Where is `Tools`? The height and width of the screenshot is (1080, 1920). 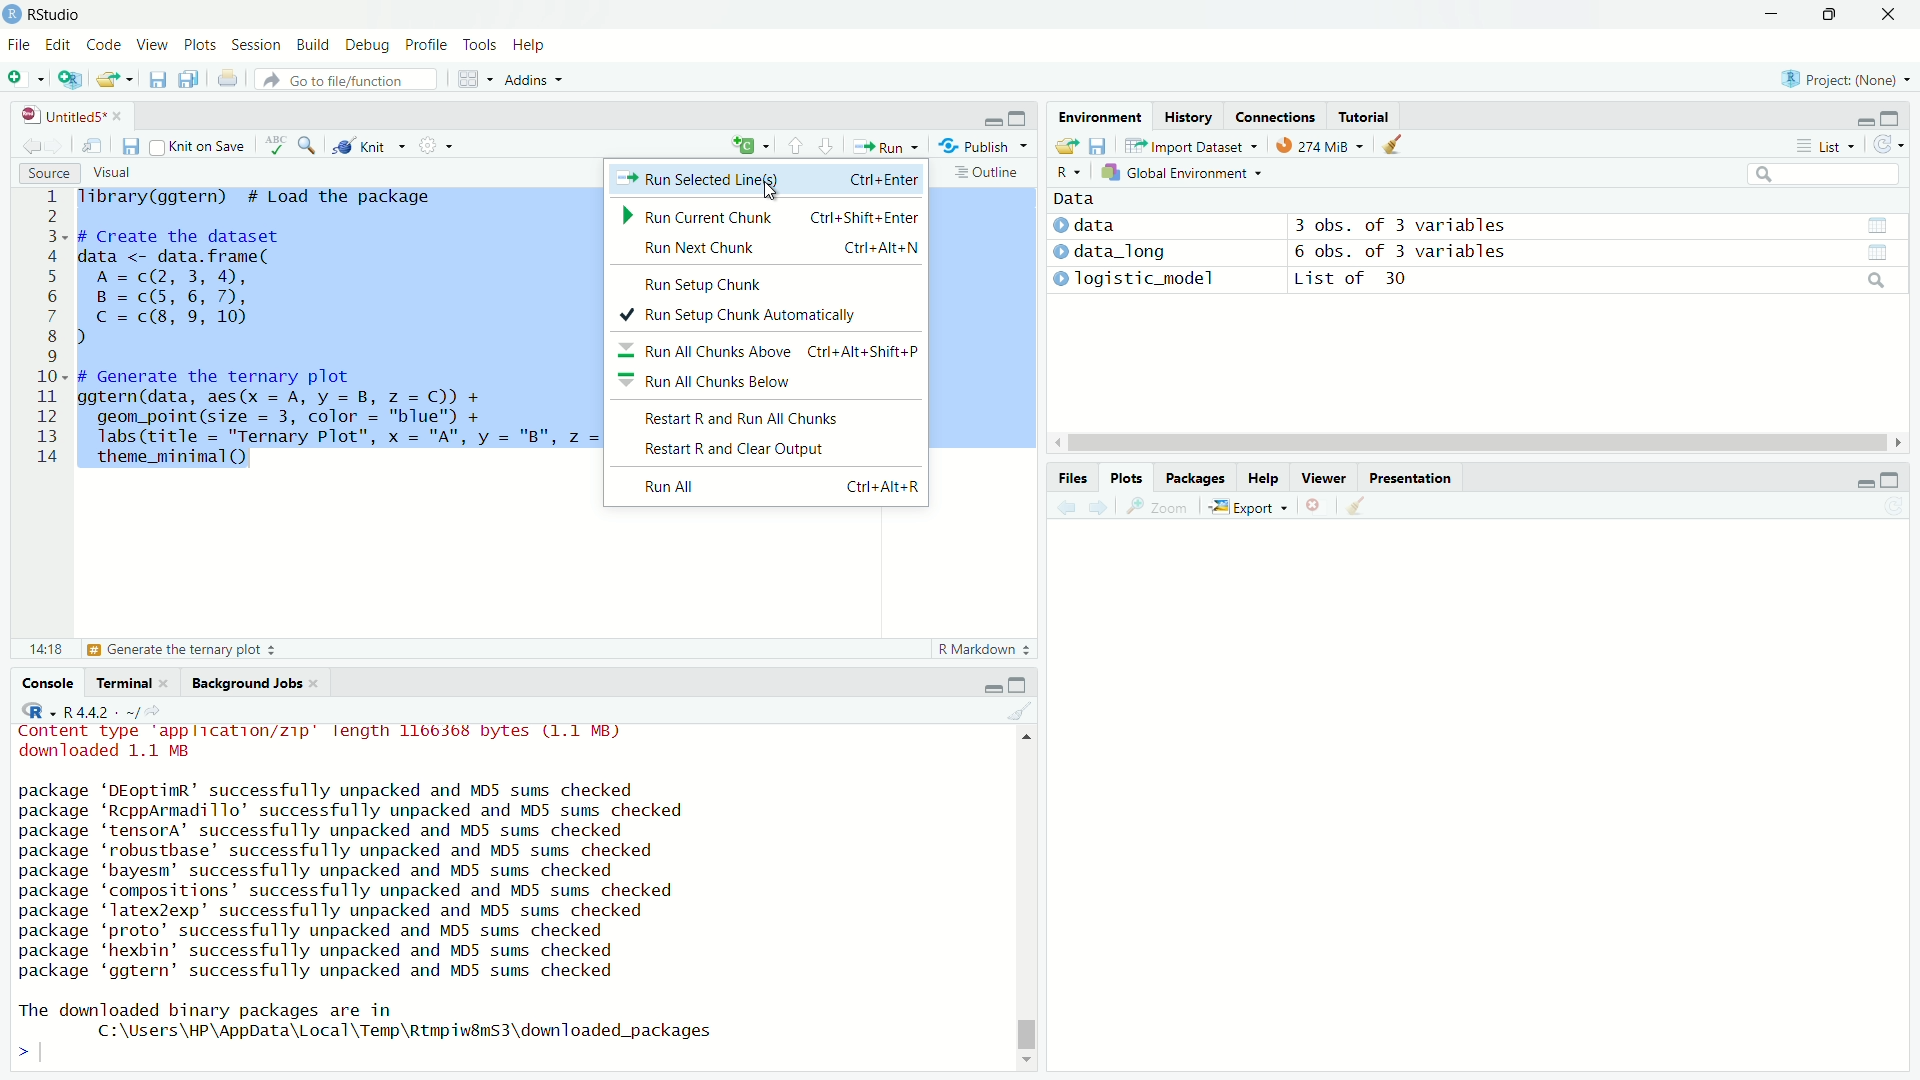
Tools is located at coordinates (479, 44).